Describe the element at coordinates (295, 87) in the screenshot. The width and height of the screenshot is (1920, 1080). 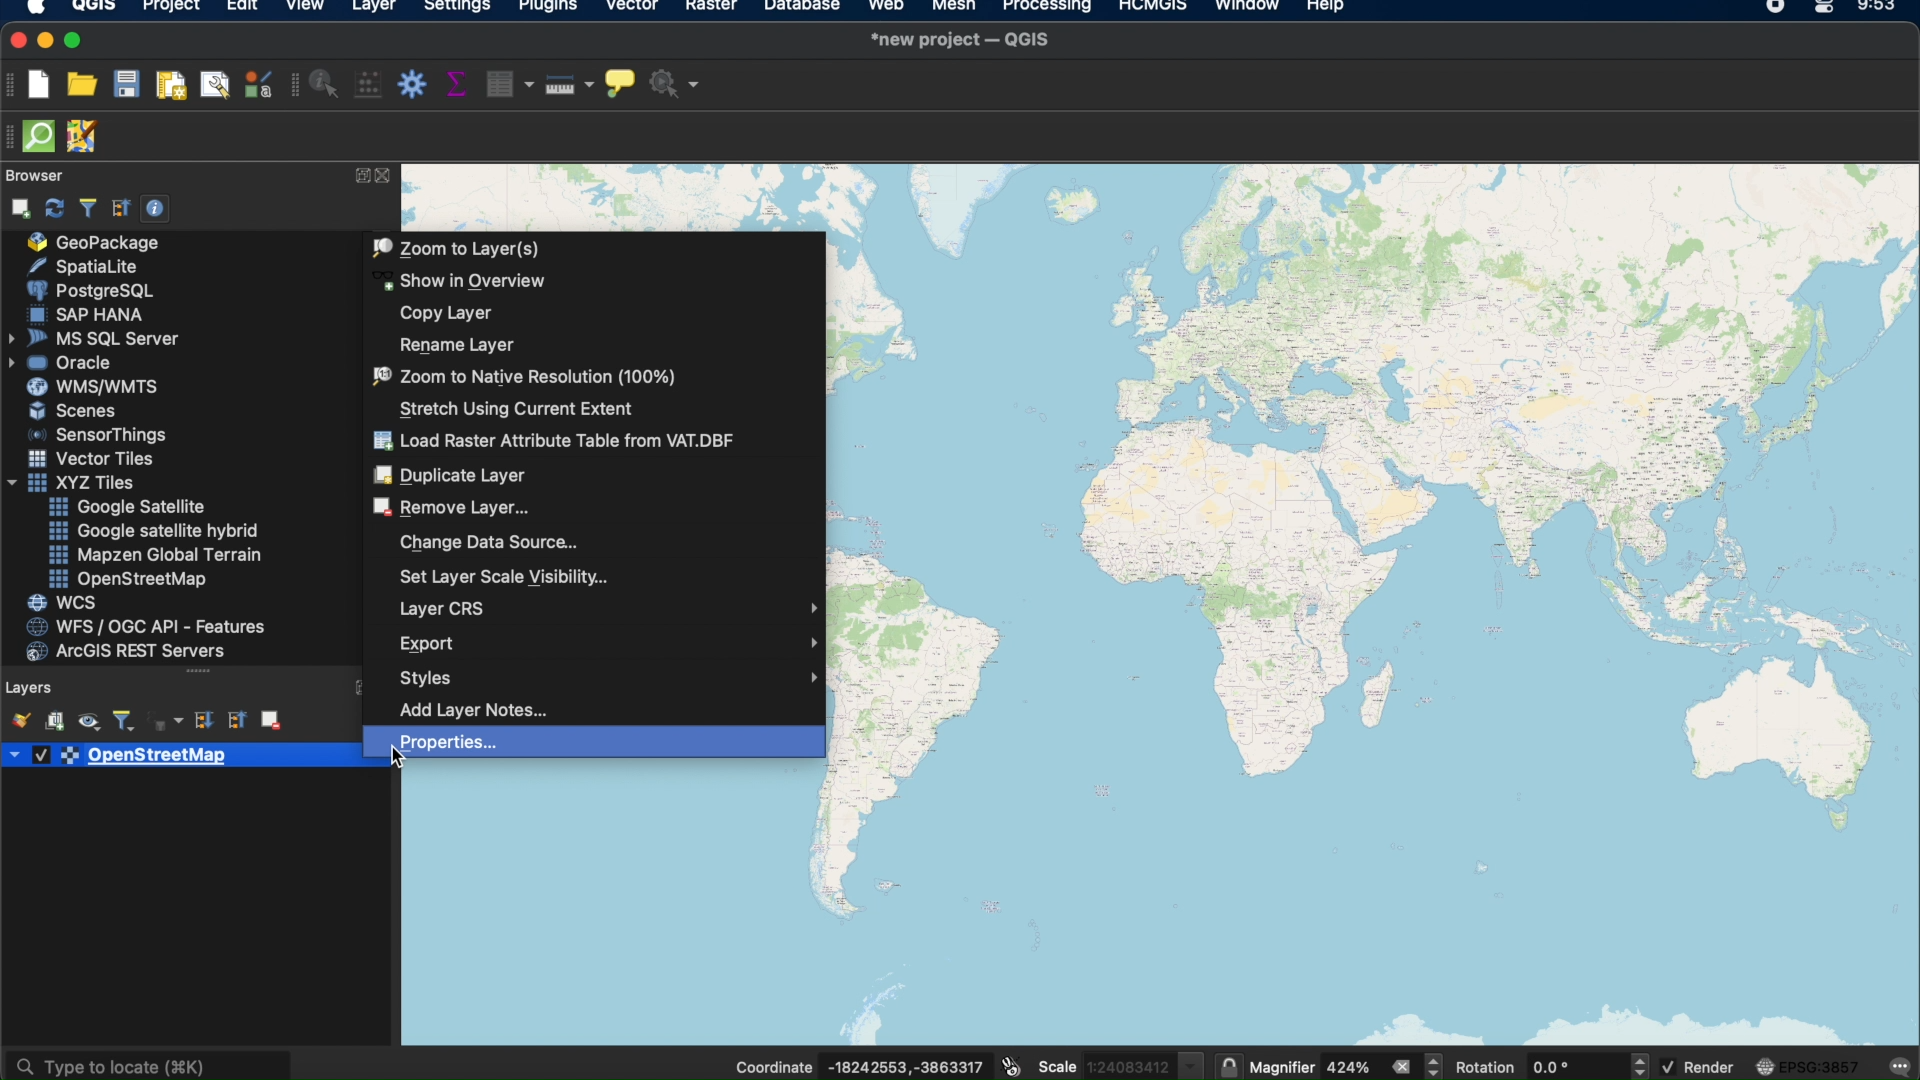
I see `attributes toolbar` at that location.